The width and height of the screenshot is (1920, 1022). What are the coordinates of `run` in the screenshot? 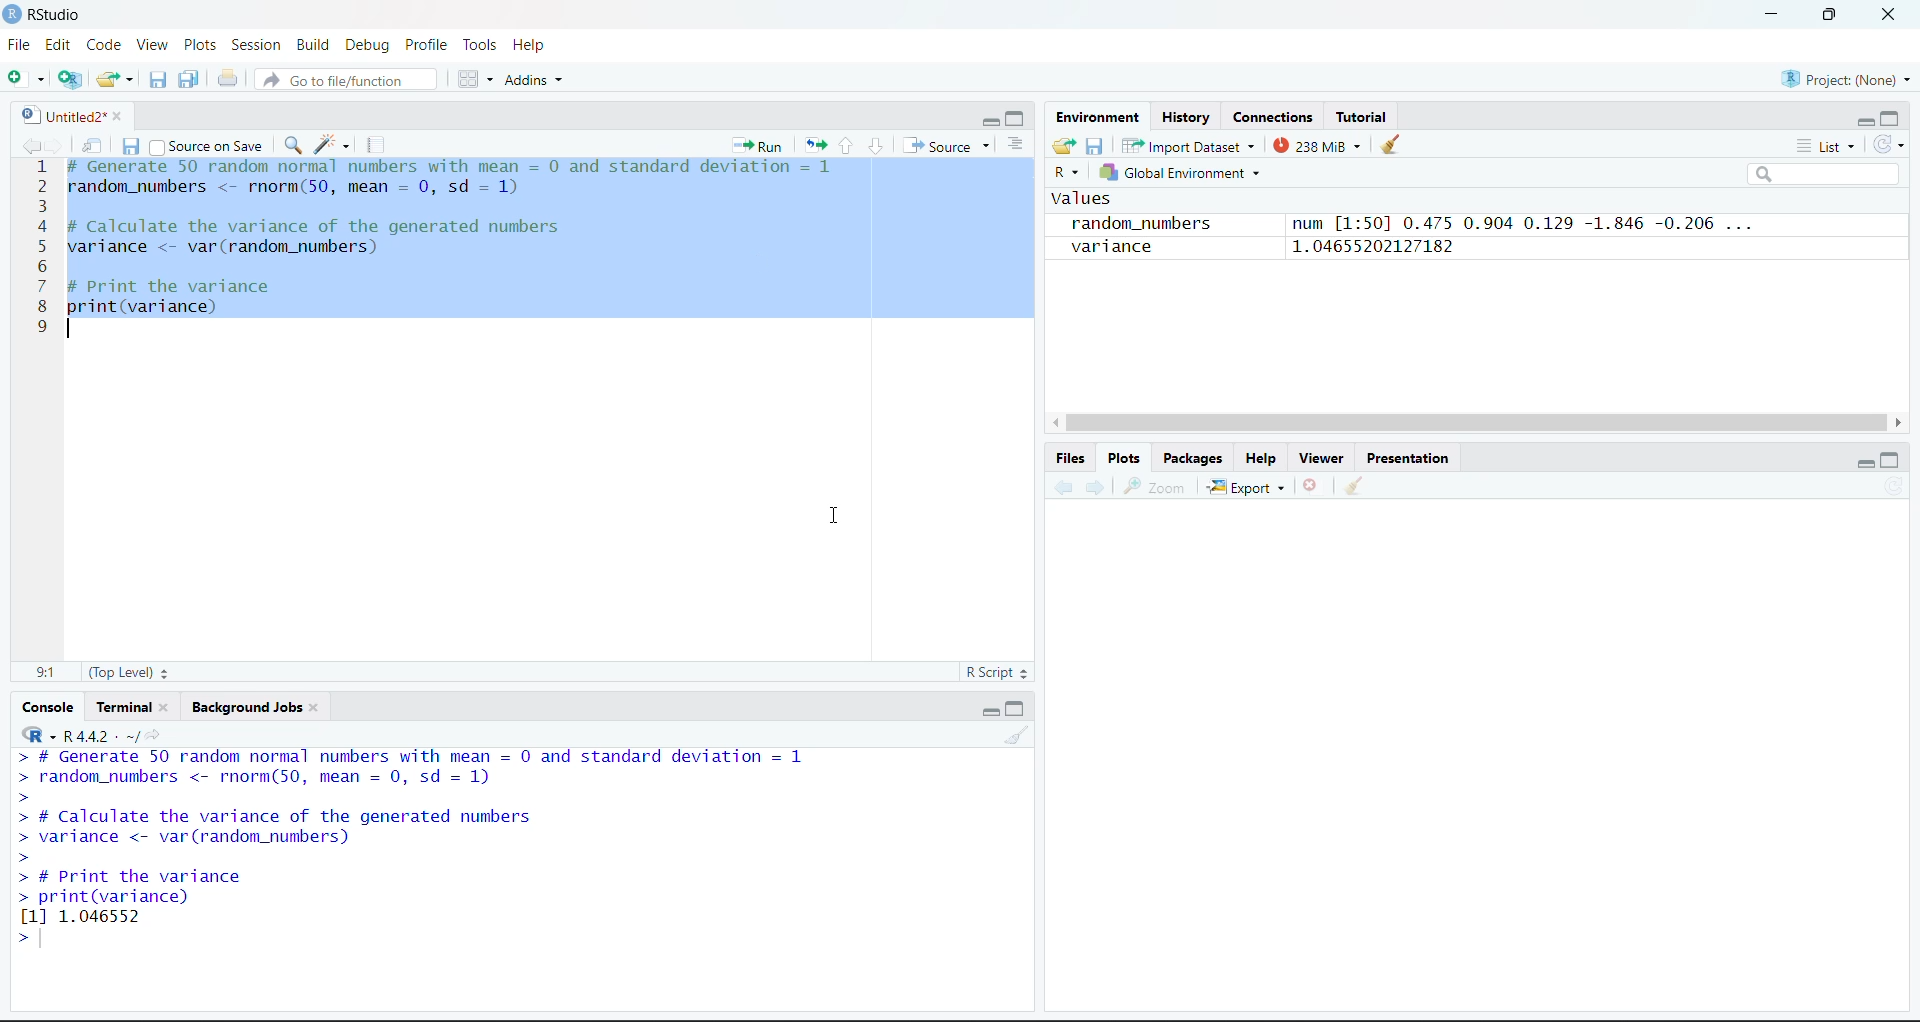 It's located at (758, 145).